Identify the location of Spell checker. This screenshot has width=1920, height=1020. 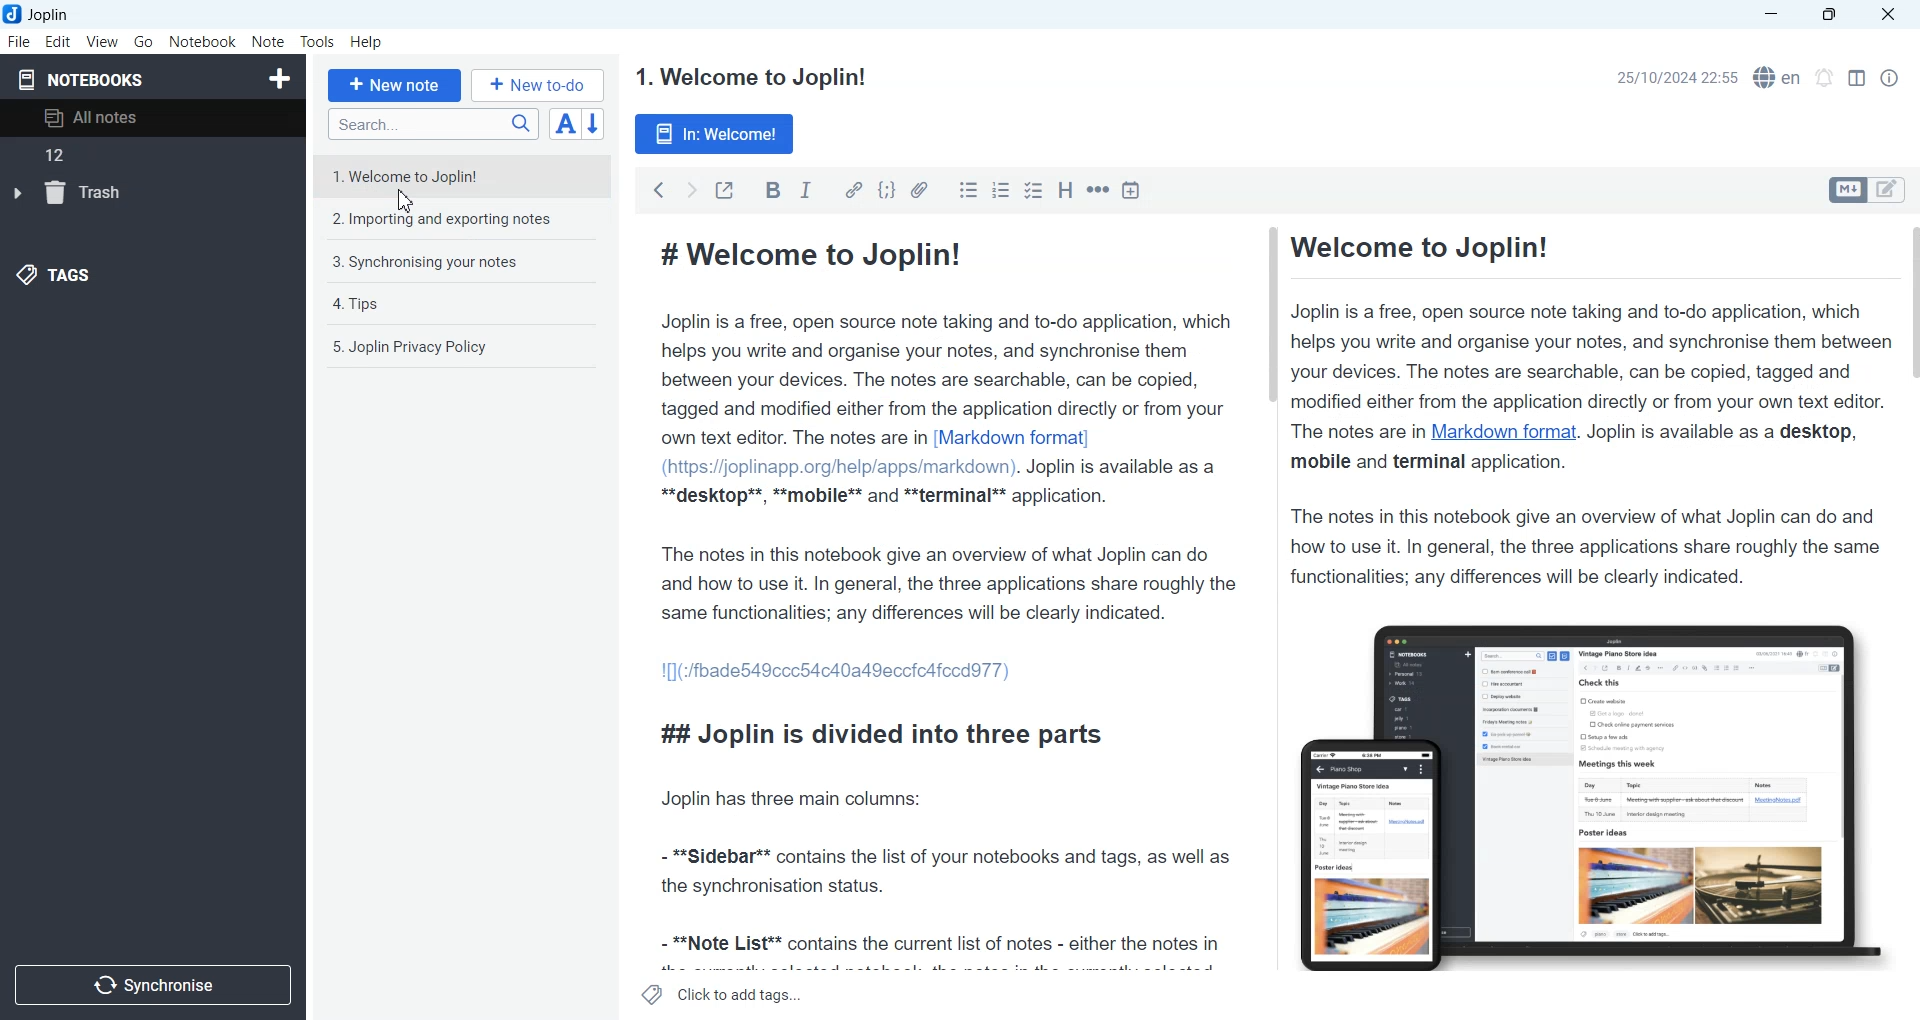
(1779, 77).